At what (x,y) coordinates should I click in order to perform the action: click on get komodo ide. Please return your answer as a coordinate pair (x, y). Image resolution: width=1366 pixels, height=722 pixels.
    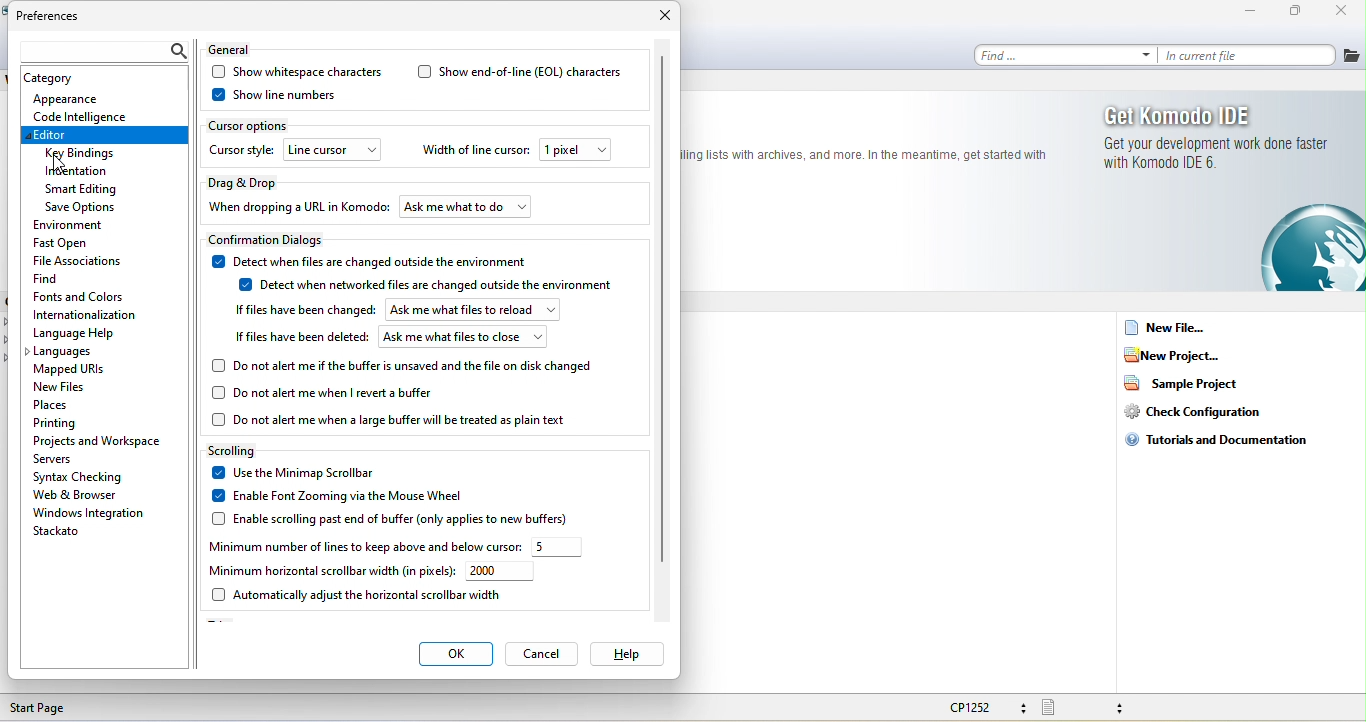
    Looking at the image, I should click on (1214, 138).